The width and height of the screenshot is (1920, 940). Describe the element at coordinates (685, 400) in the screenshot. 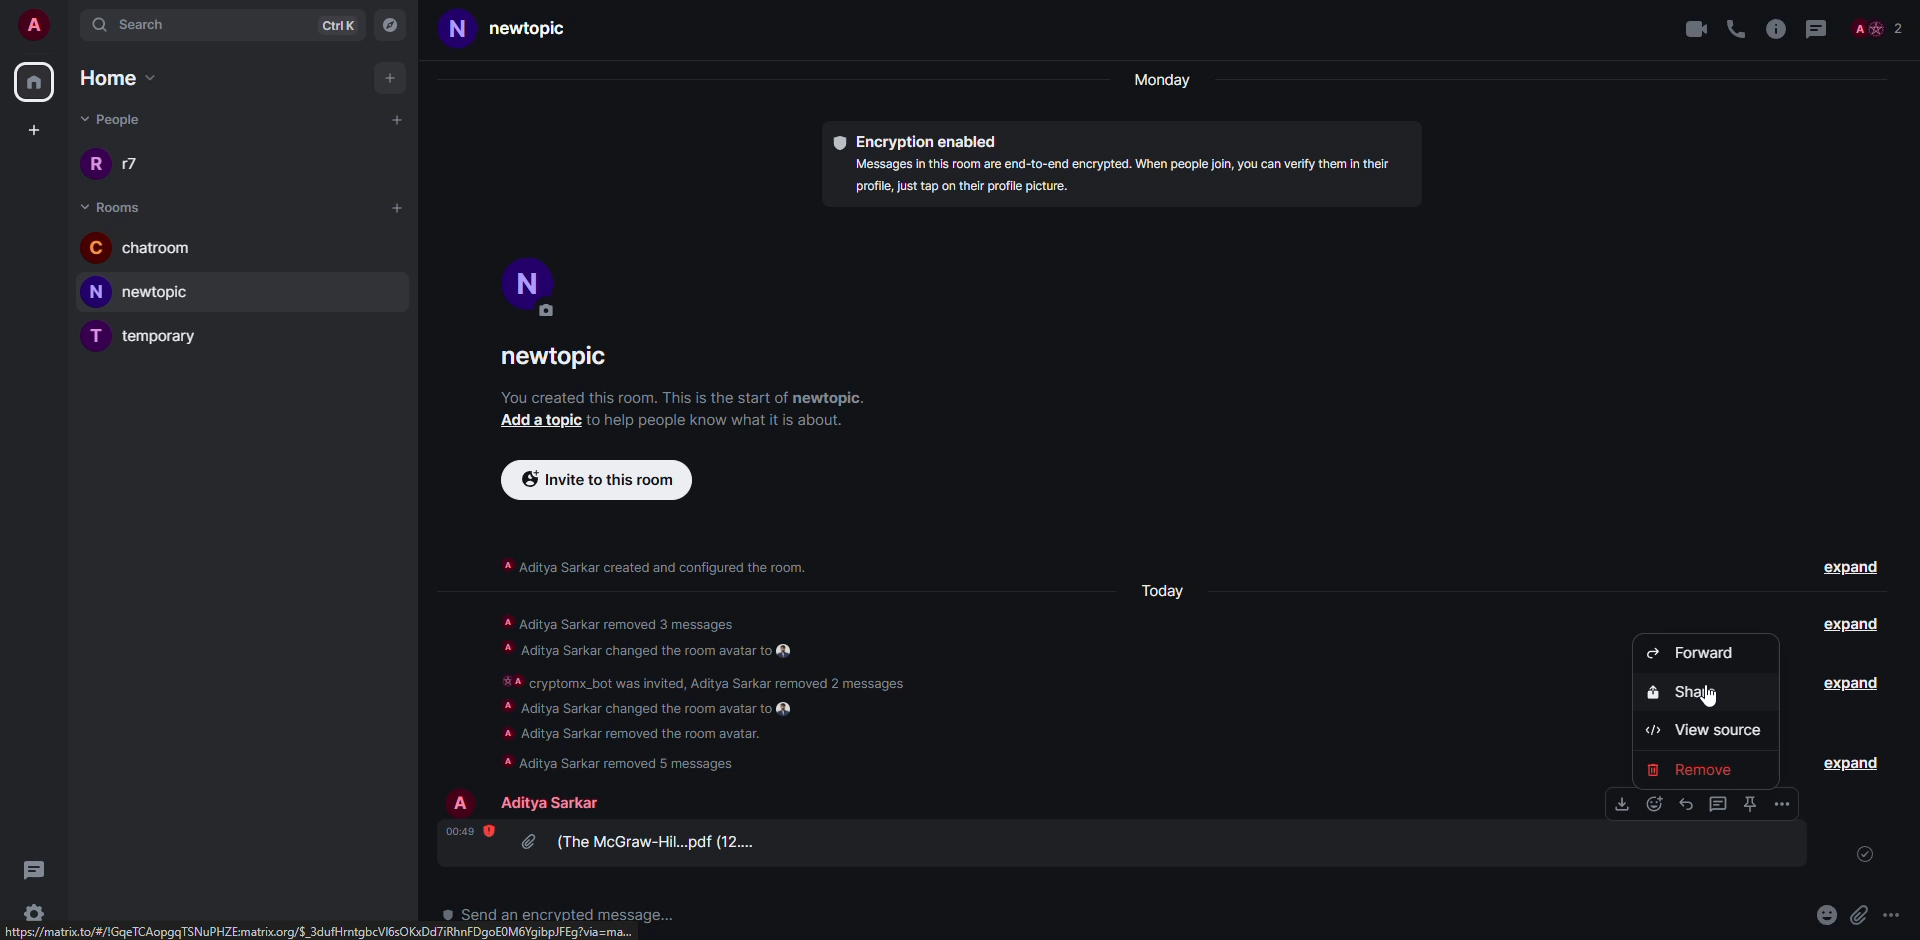

I see `info` at that location.